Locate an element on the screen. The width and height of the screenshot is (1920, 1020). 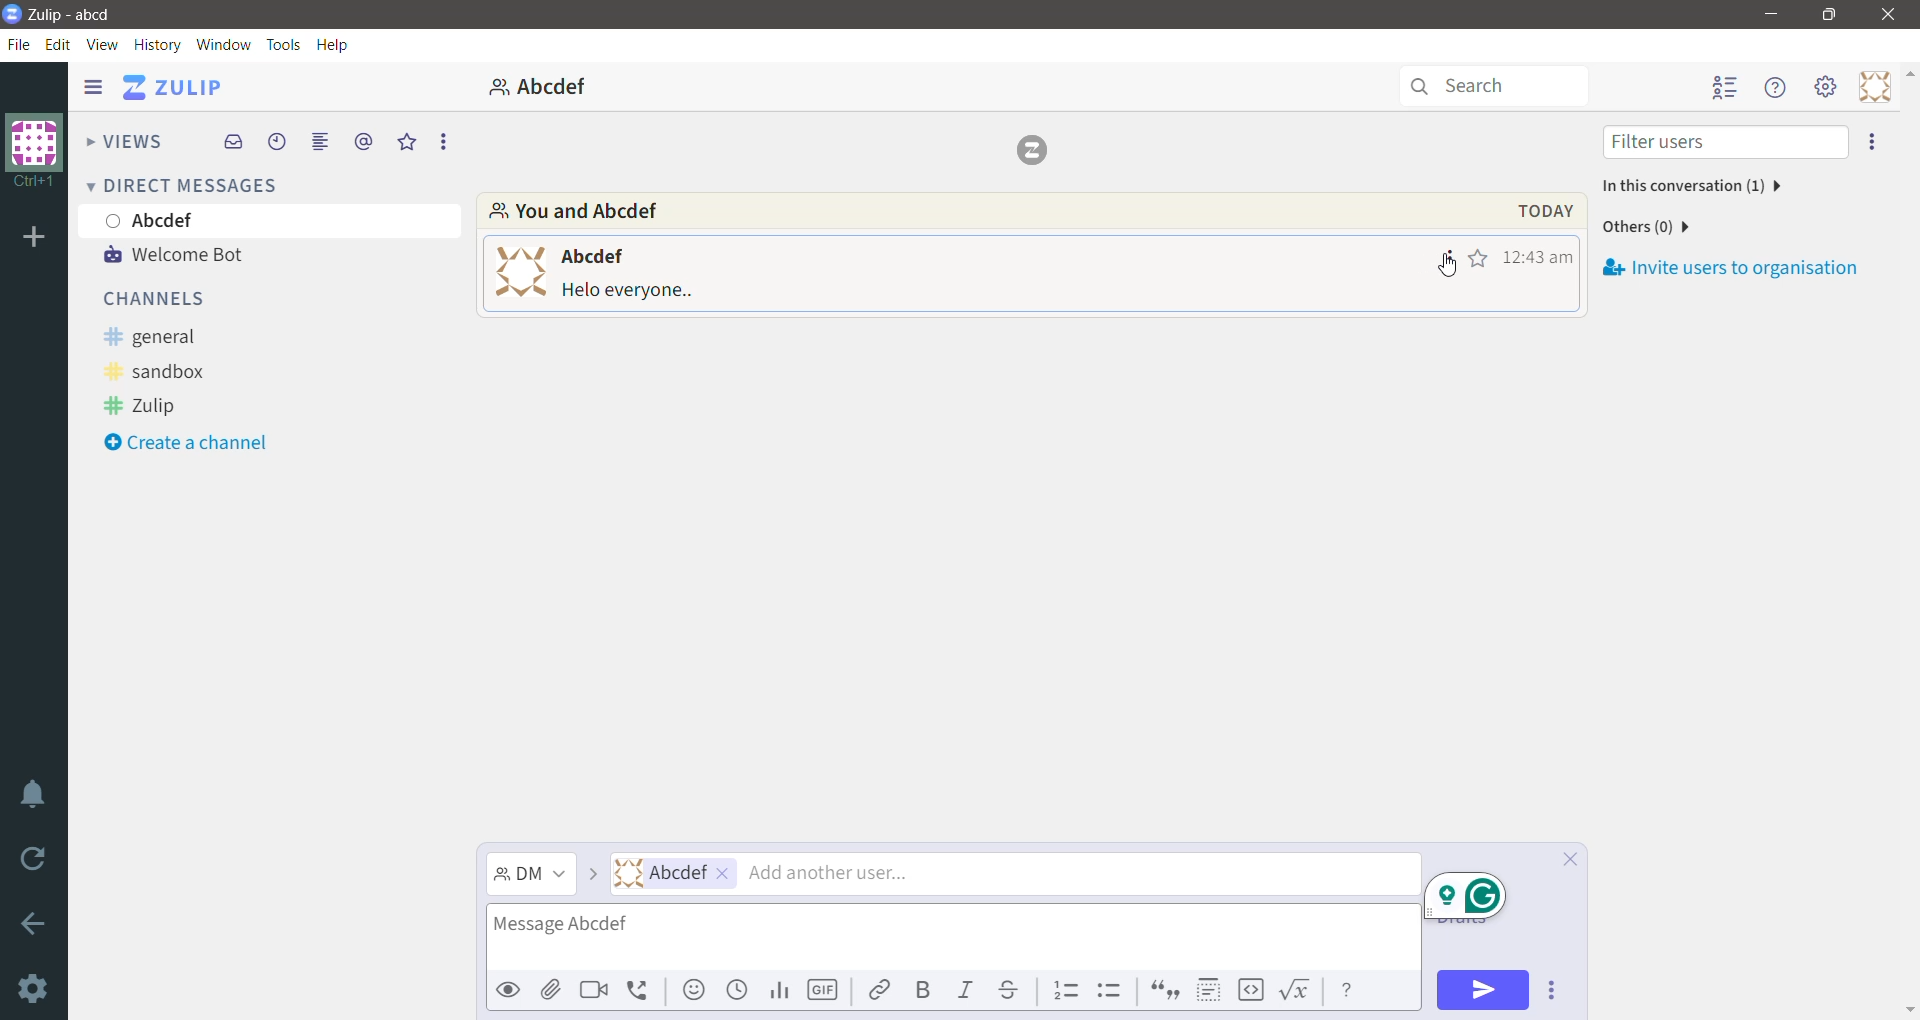
Search is located at coordinates (1493, 87).